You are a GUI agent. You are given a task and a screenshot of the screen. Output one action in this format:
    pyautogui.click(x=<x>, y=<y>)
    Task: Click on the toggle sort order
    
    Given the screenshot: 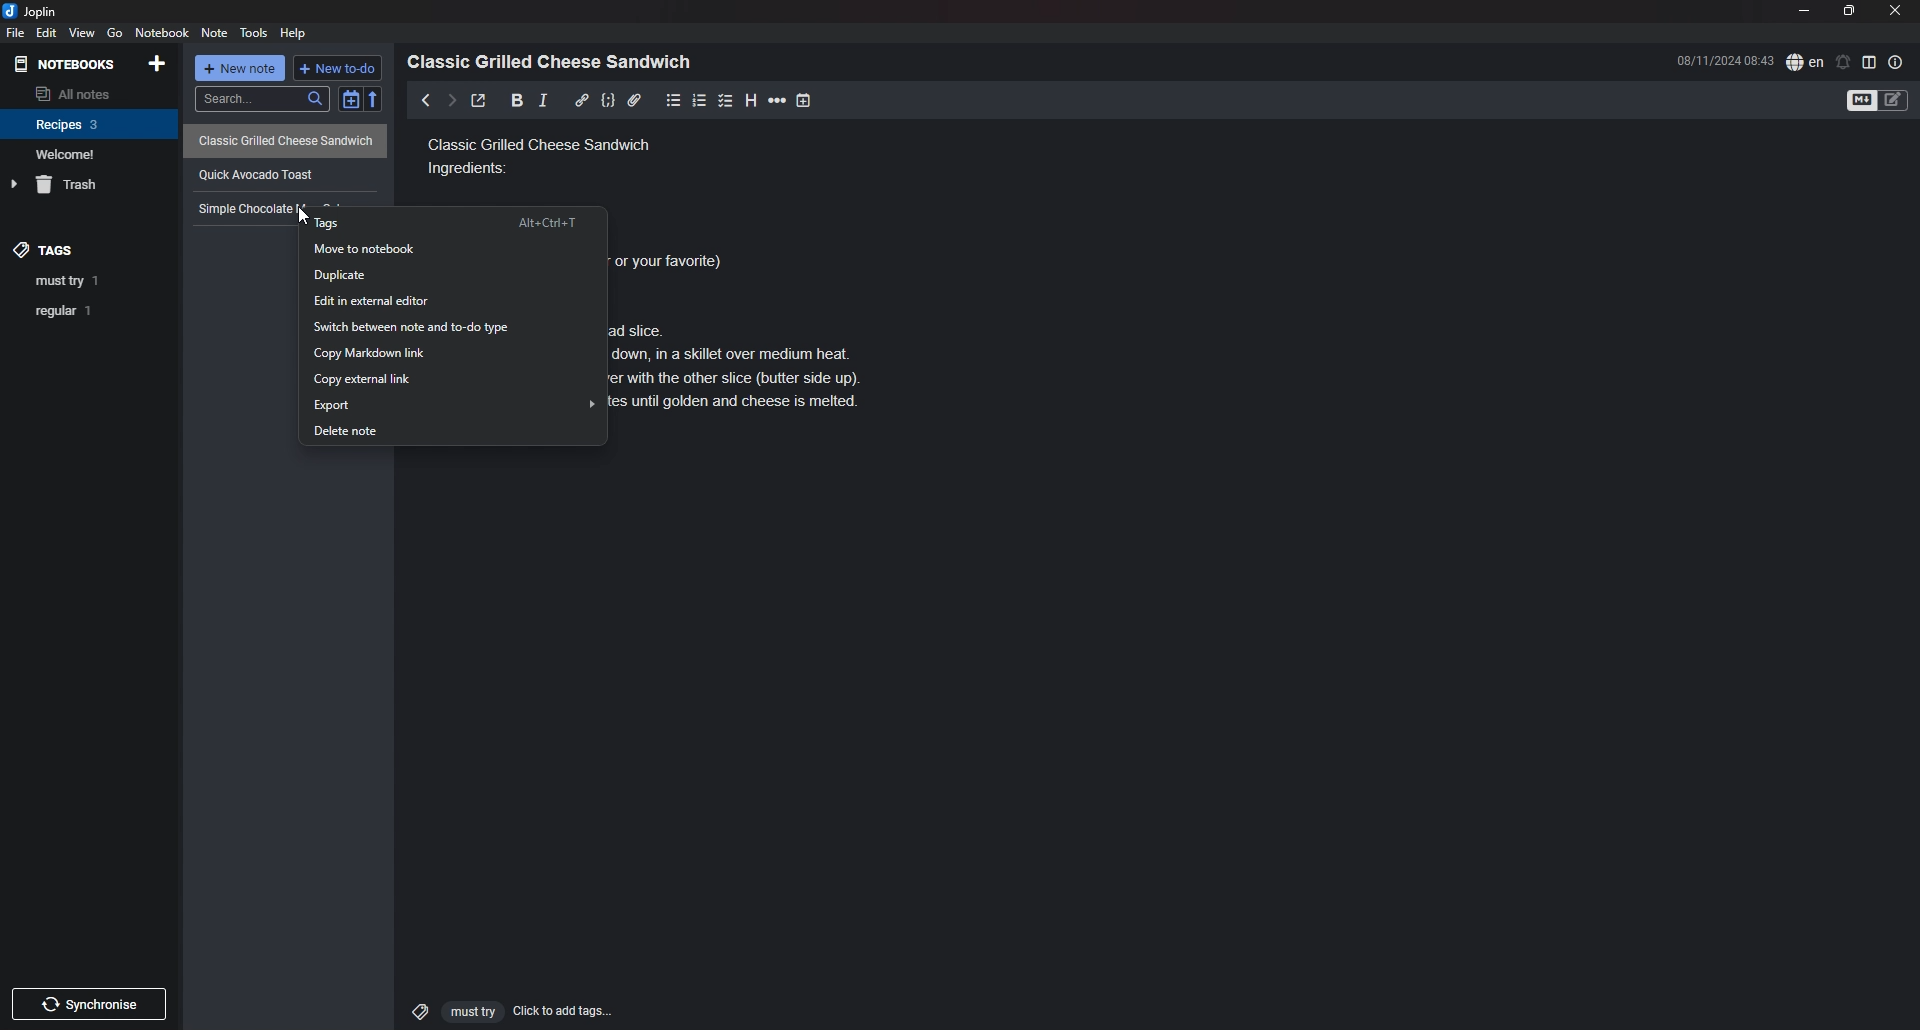 What is the action you would take?
    pyautogui.click(x=350, y=102)
    